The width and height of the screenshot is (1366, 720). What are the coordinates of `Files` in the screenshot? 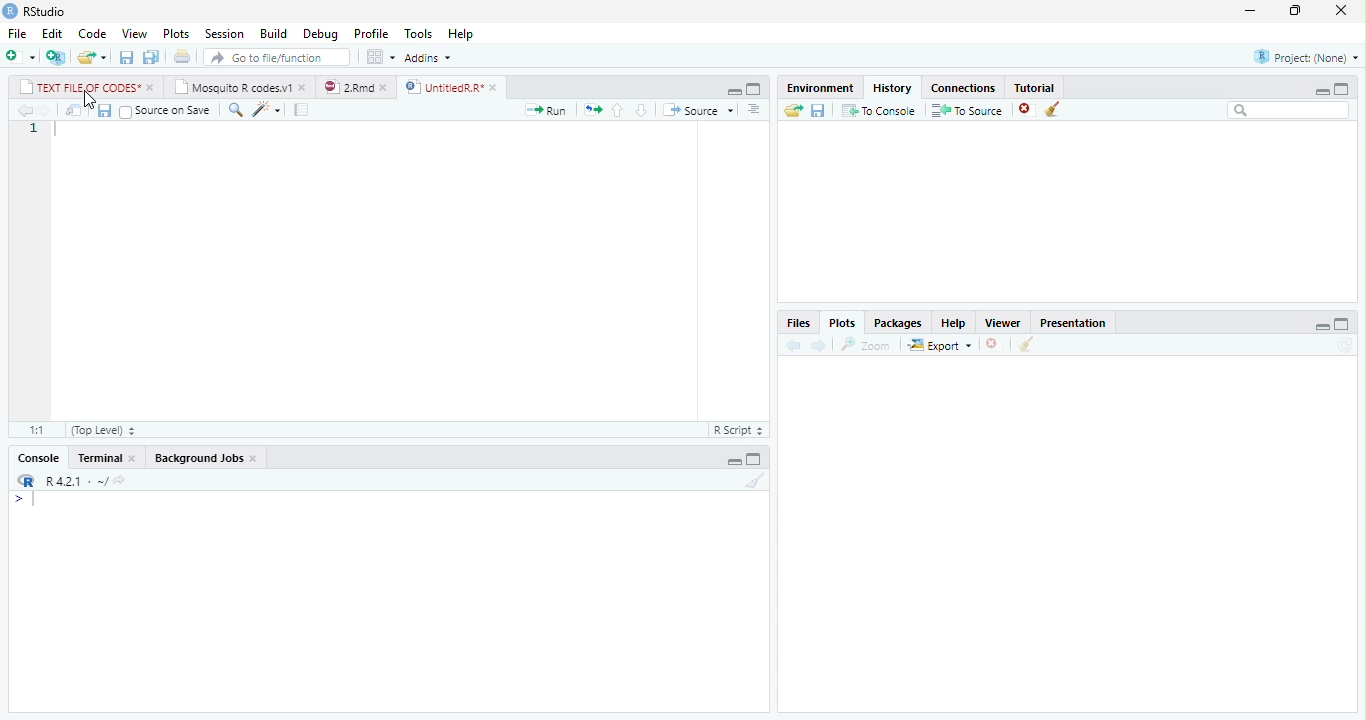 It's located at (798, 323).